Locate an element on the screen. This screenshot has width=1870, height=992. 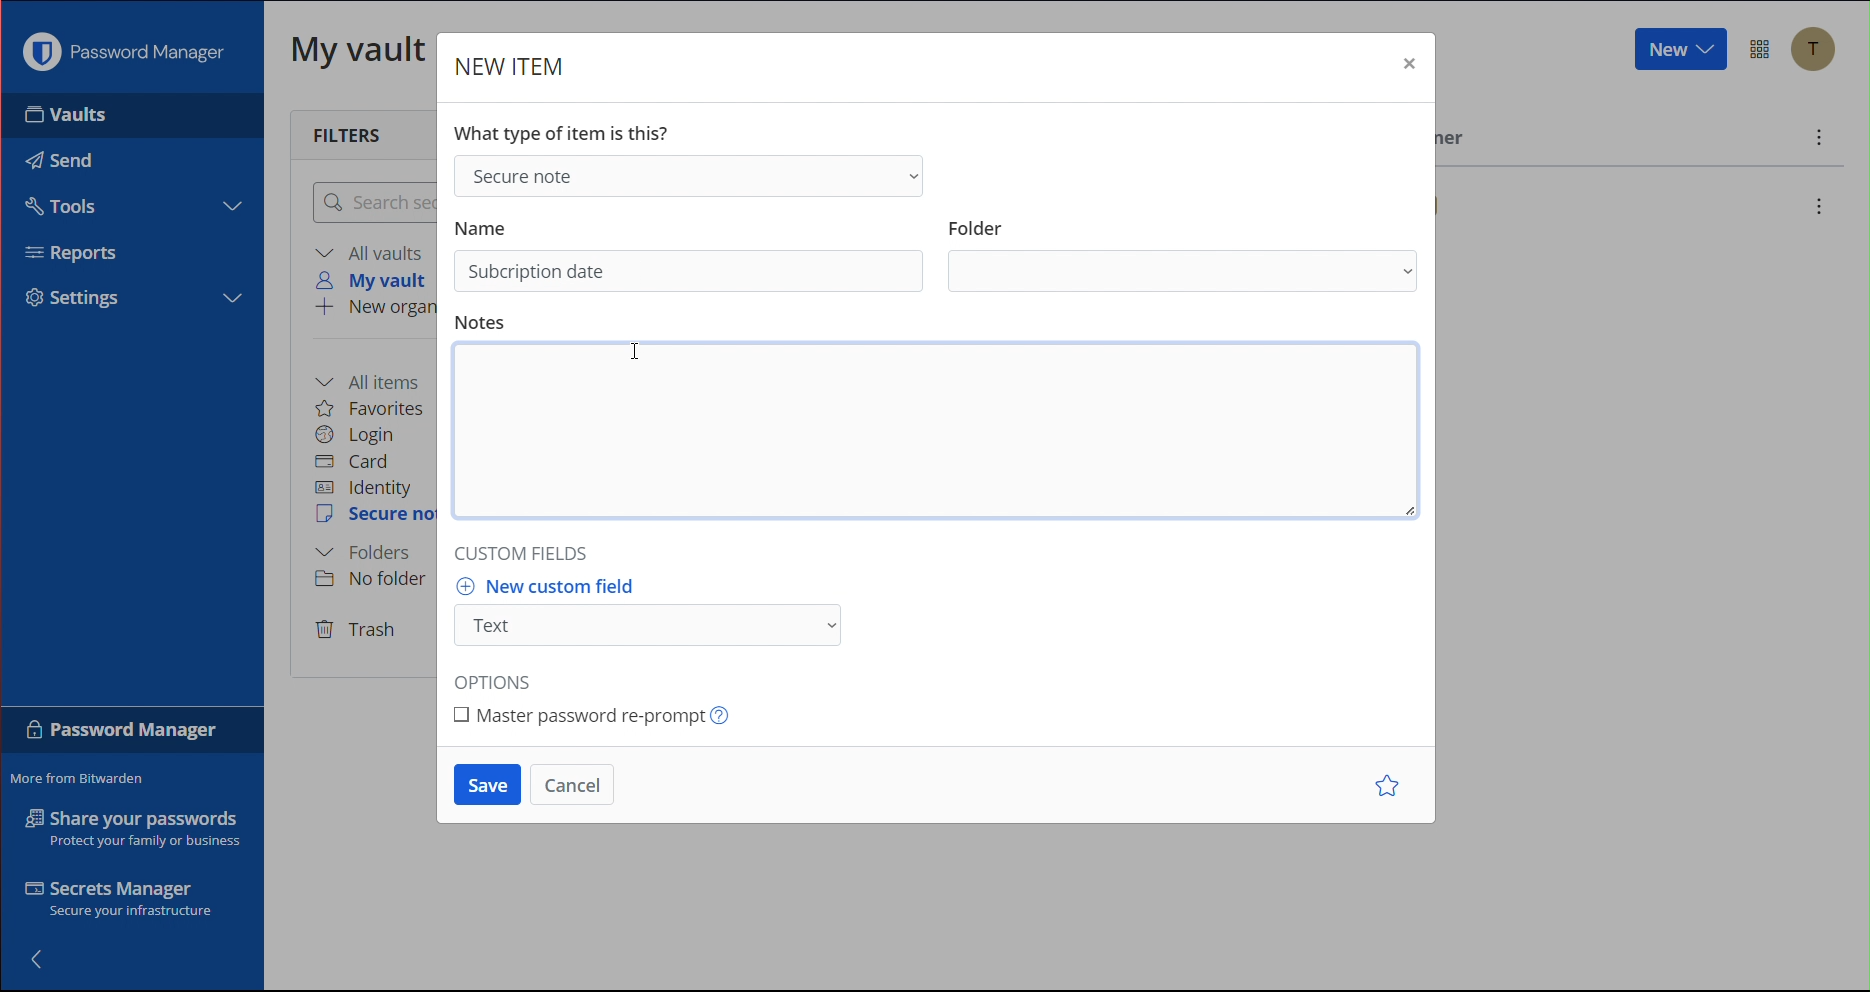
Options is located at coordinates (501, 675).